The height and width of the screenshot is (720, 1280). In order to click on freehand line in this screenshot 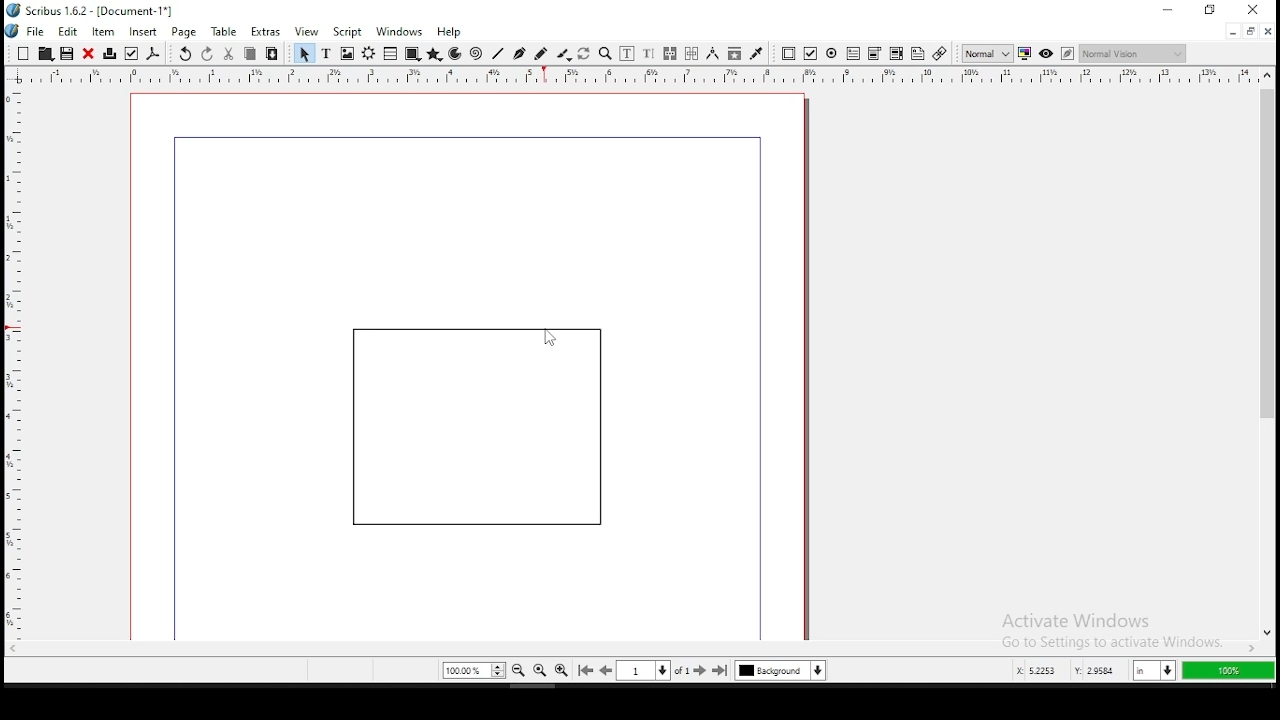, I will do `click(541, 53)`.